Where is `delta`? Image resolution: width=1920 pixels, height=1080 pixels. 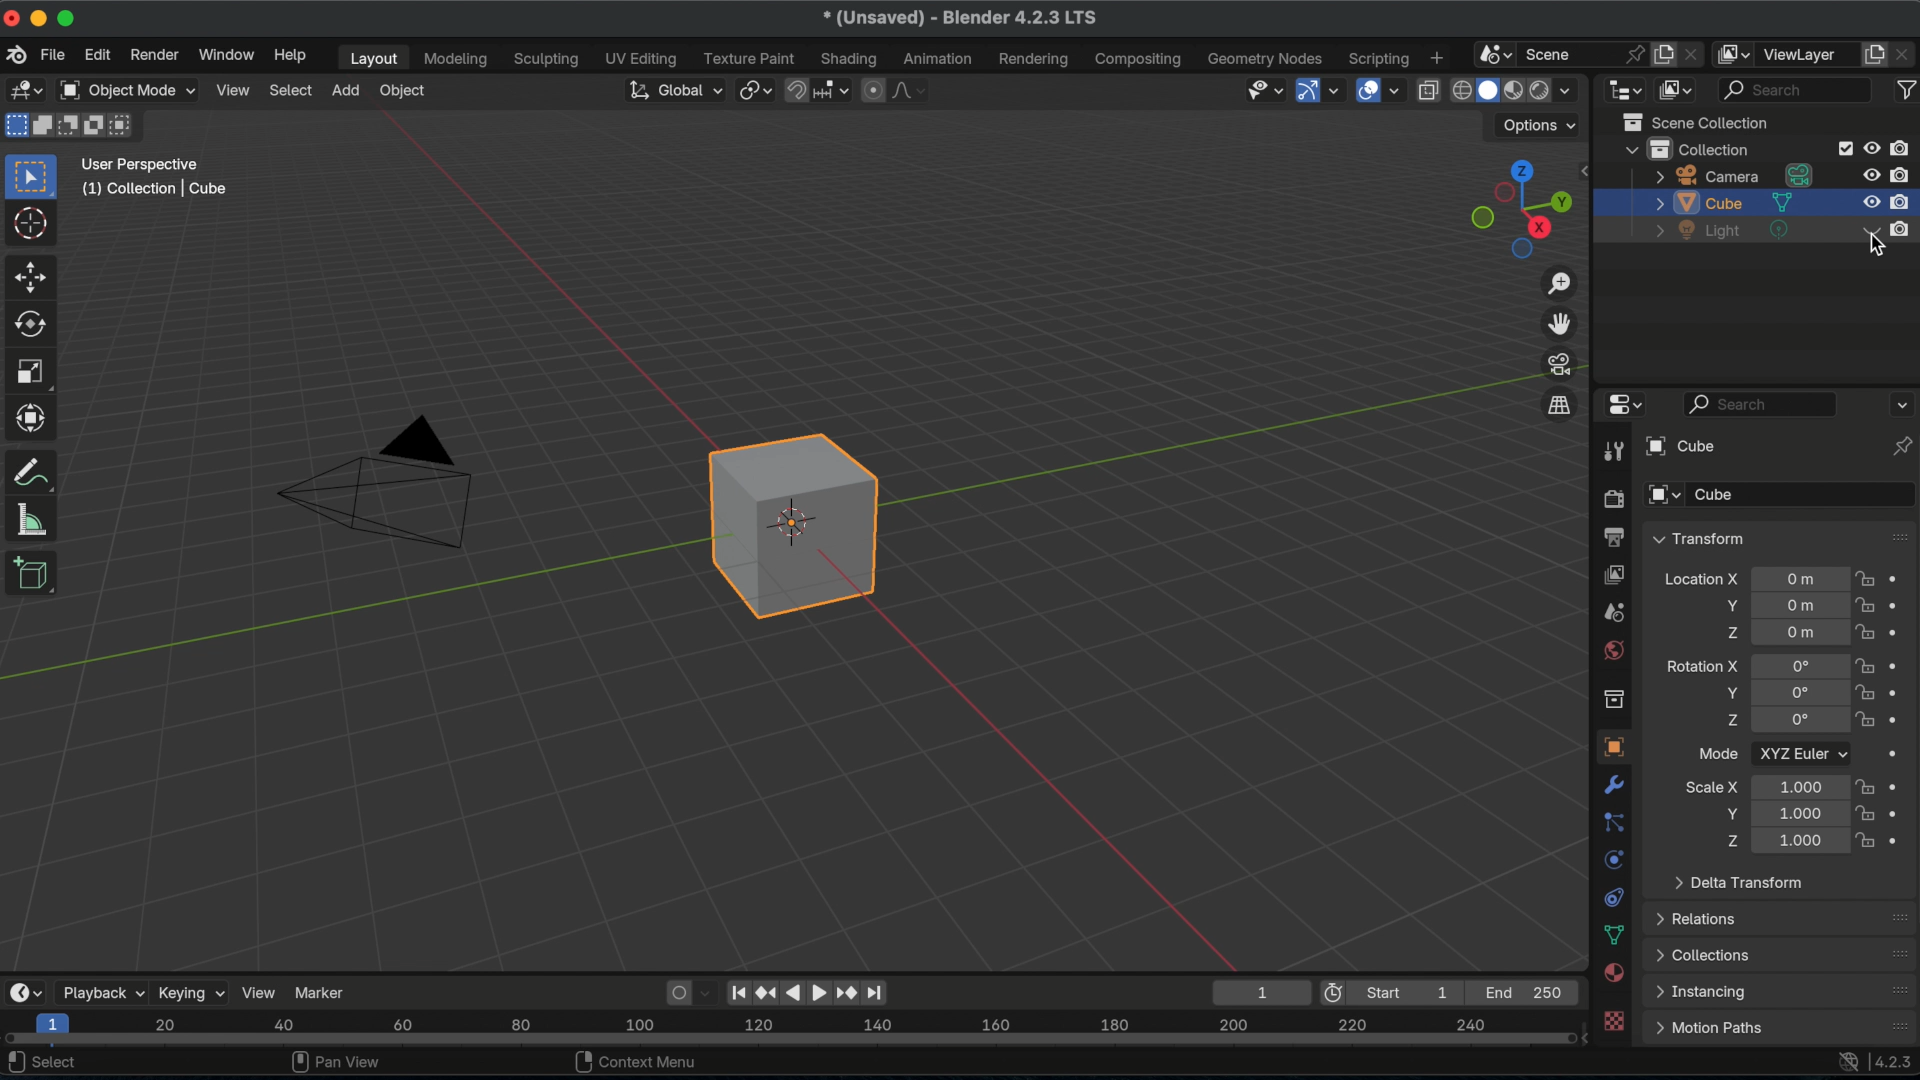 delta is located at coordinates (1616, 935).